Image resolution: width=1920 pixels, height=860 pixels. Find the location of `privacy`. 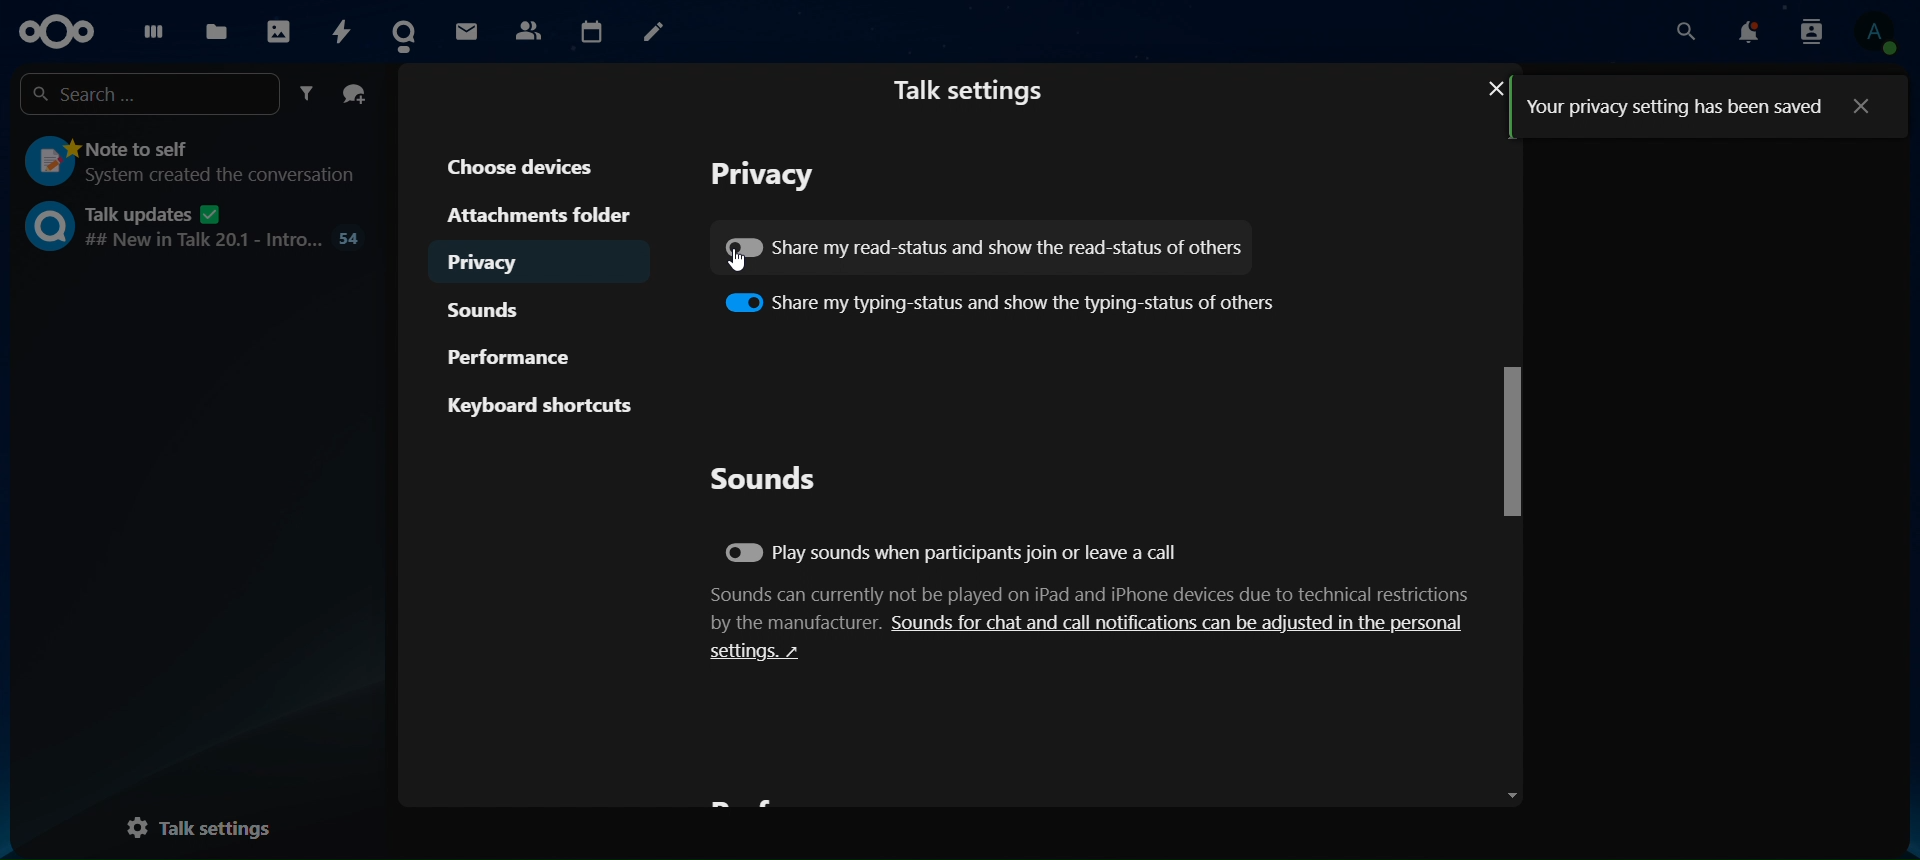

privacy is located at coordinates (504, 259).